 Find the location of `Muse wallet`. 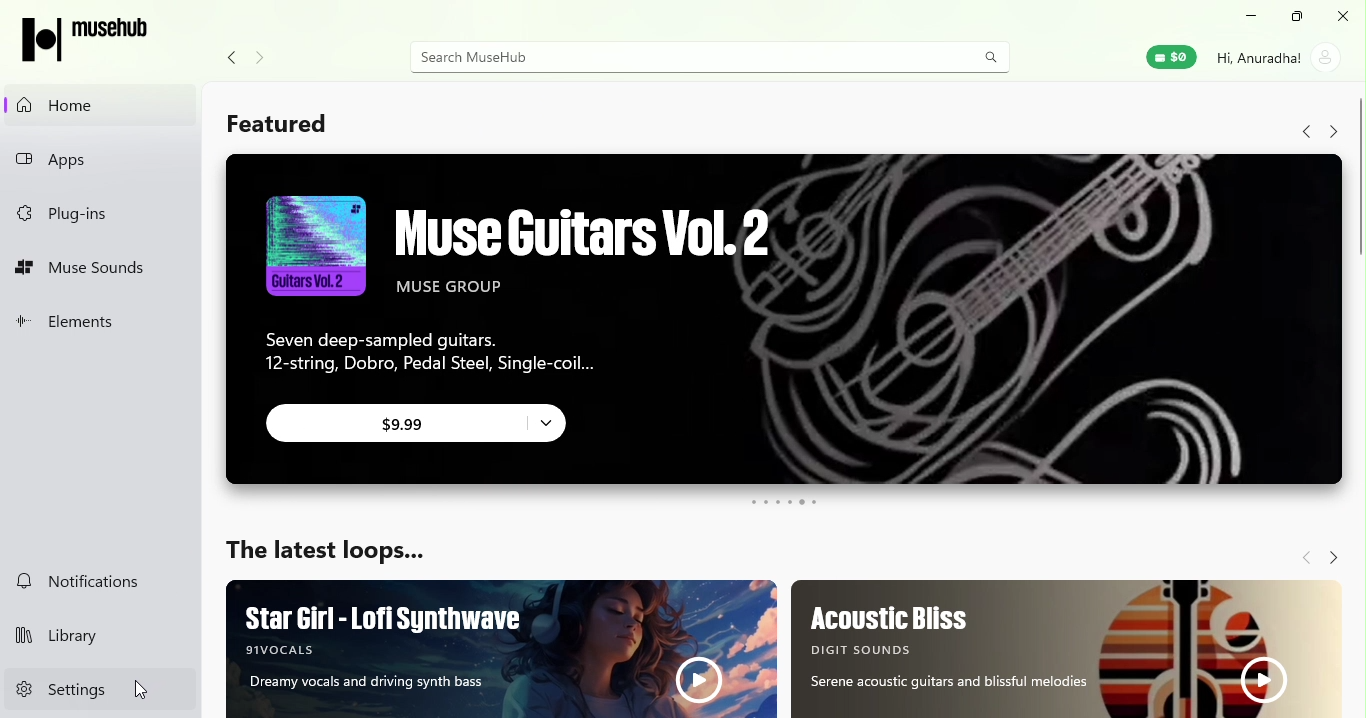

Muse wallet is located at coordinates (1170, 55).